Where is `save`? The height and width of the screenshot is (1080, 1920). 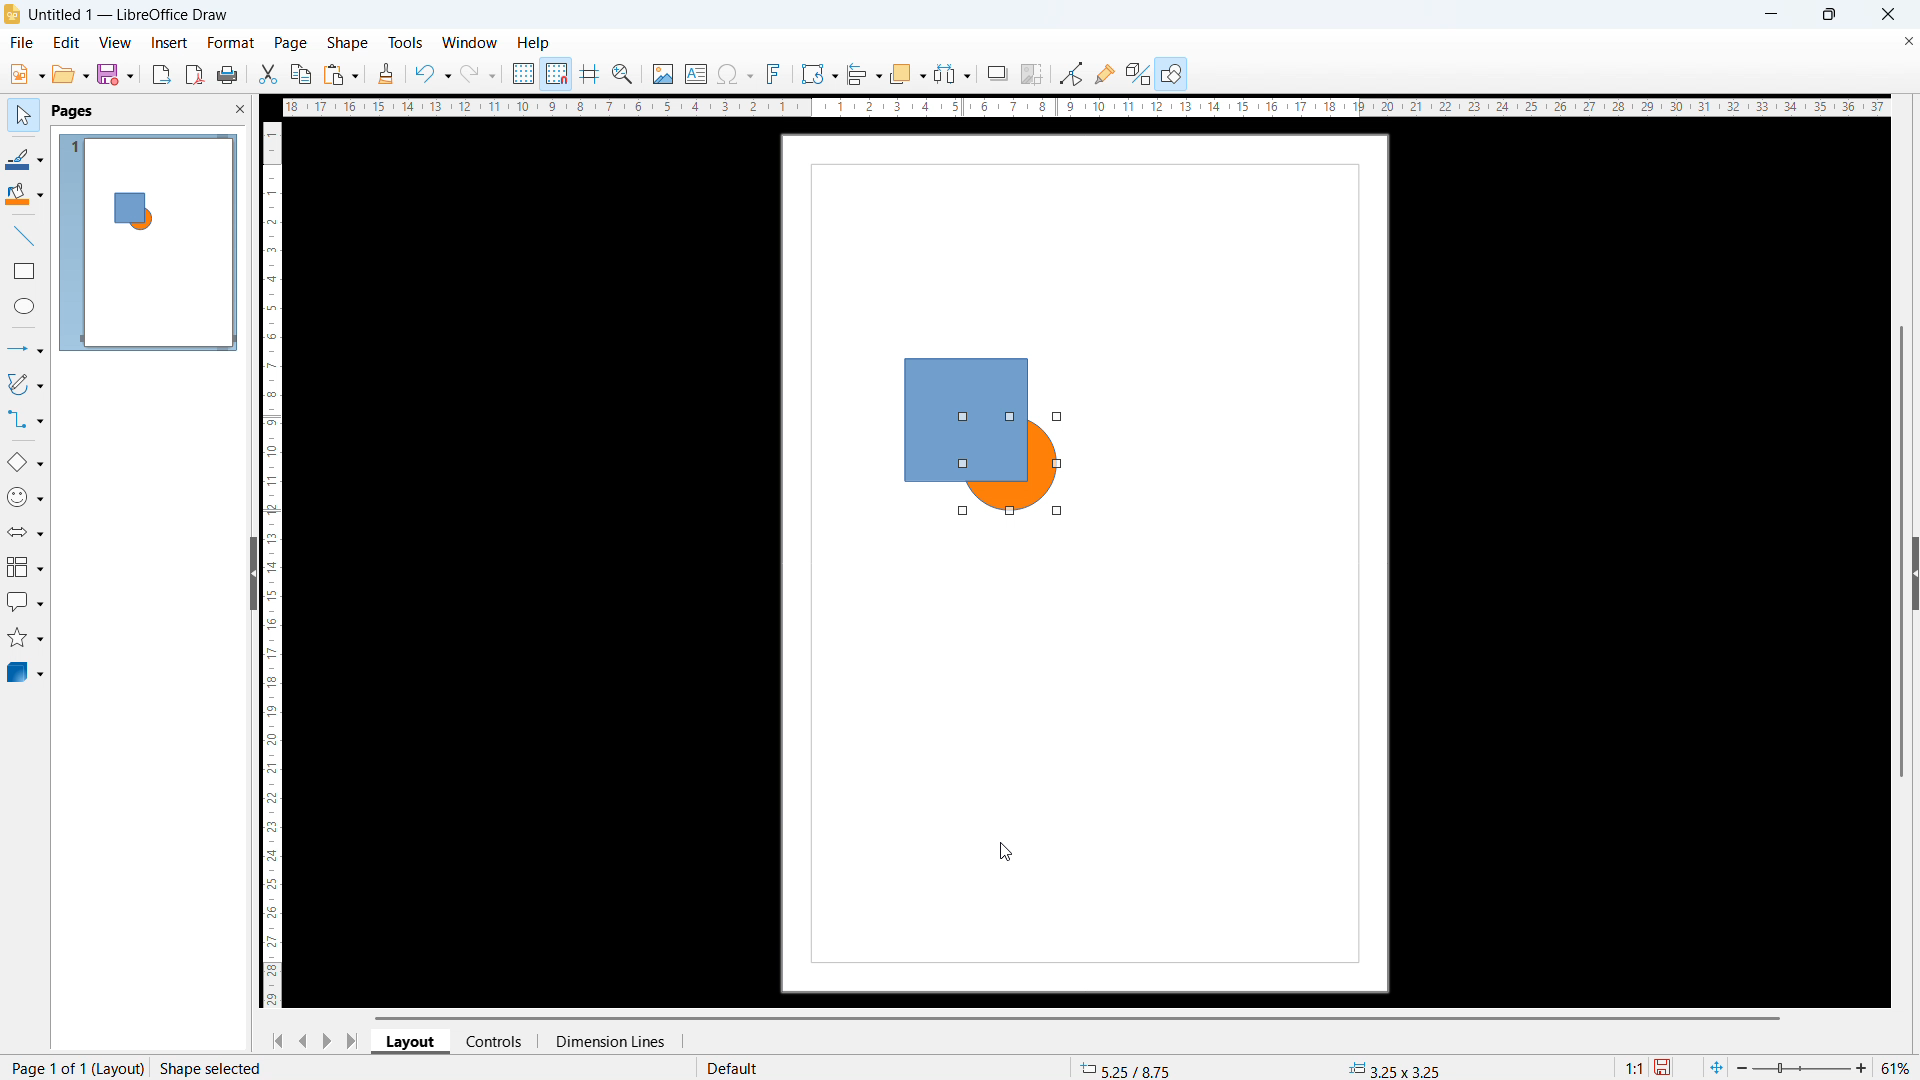
save is located at coordinates (116, 74).